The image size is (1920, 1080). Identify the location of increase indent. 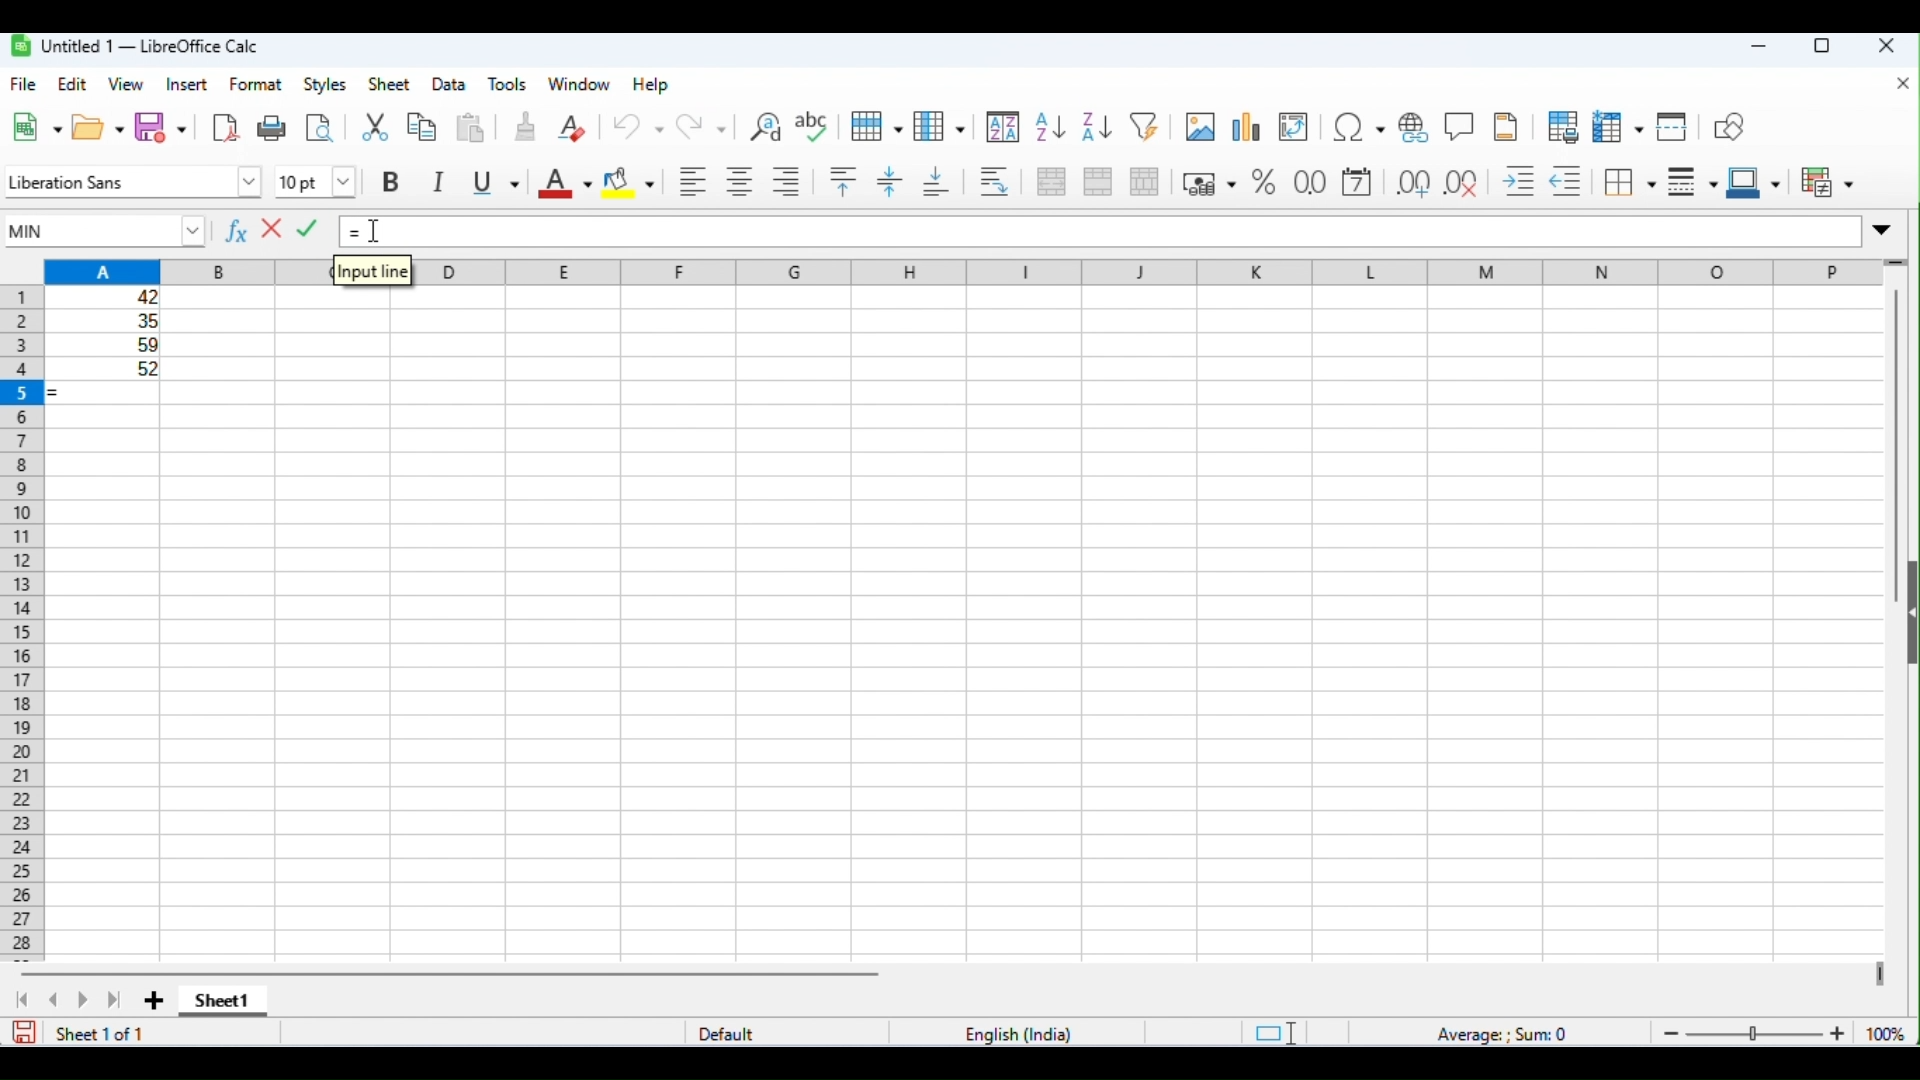
(1520, 180).